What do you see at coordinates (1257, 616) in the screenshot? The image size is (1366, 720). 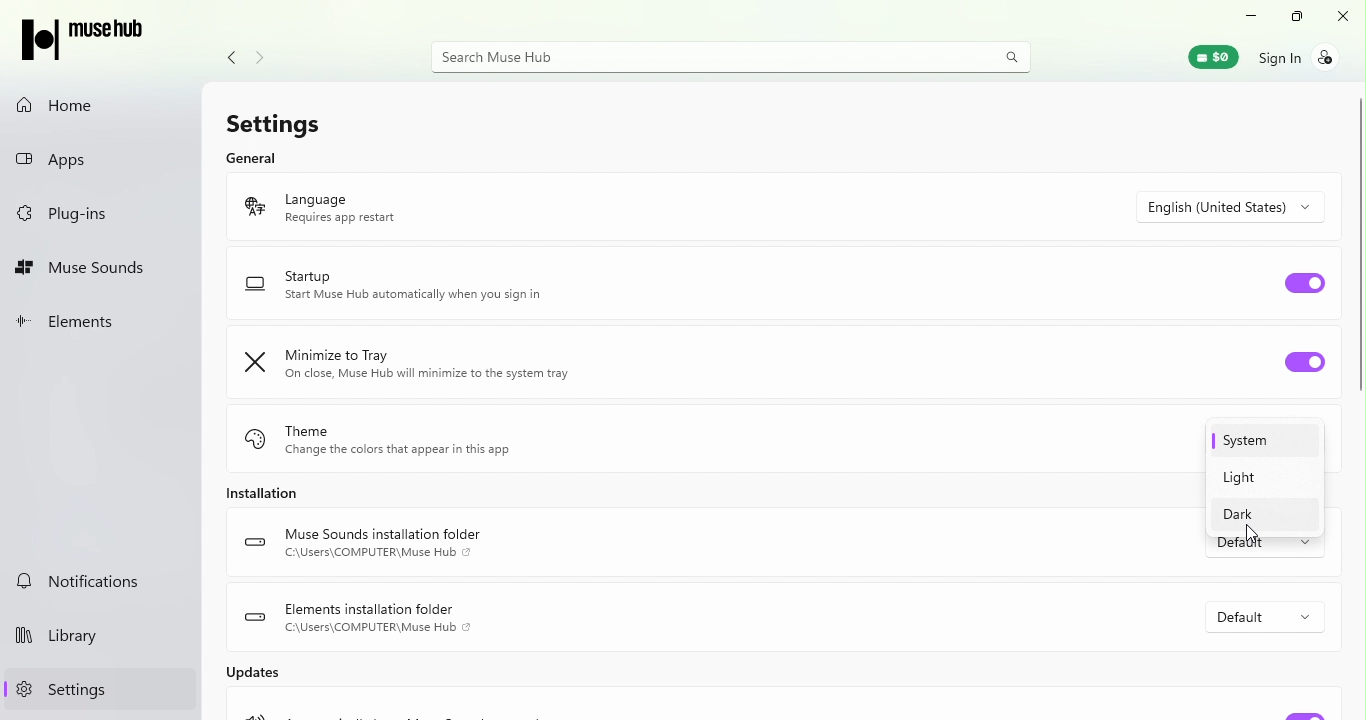 I see `Drop down menu` at bounding box center [1257, 616].